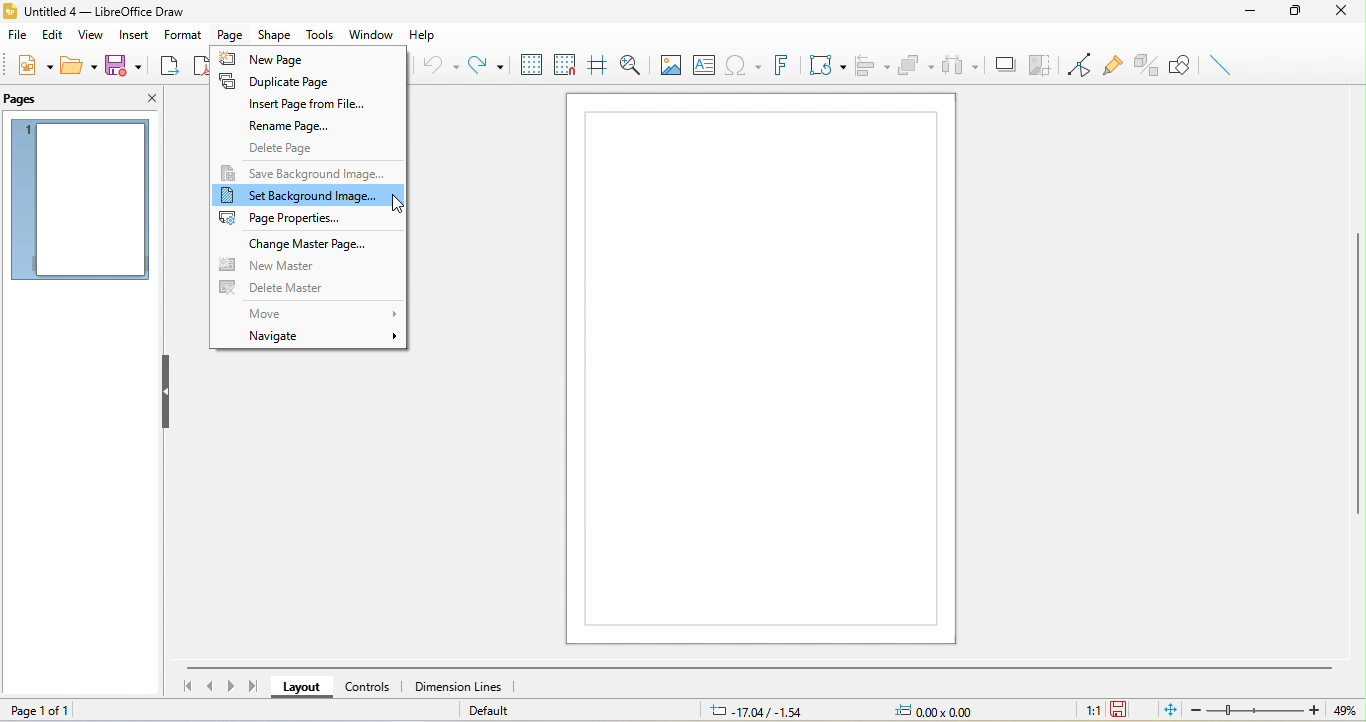 The height and width of the screenshot is (722, 1366). Describe the element at coordinates (82, 203) in the screenshot. I see `page 1` at that location.